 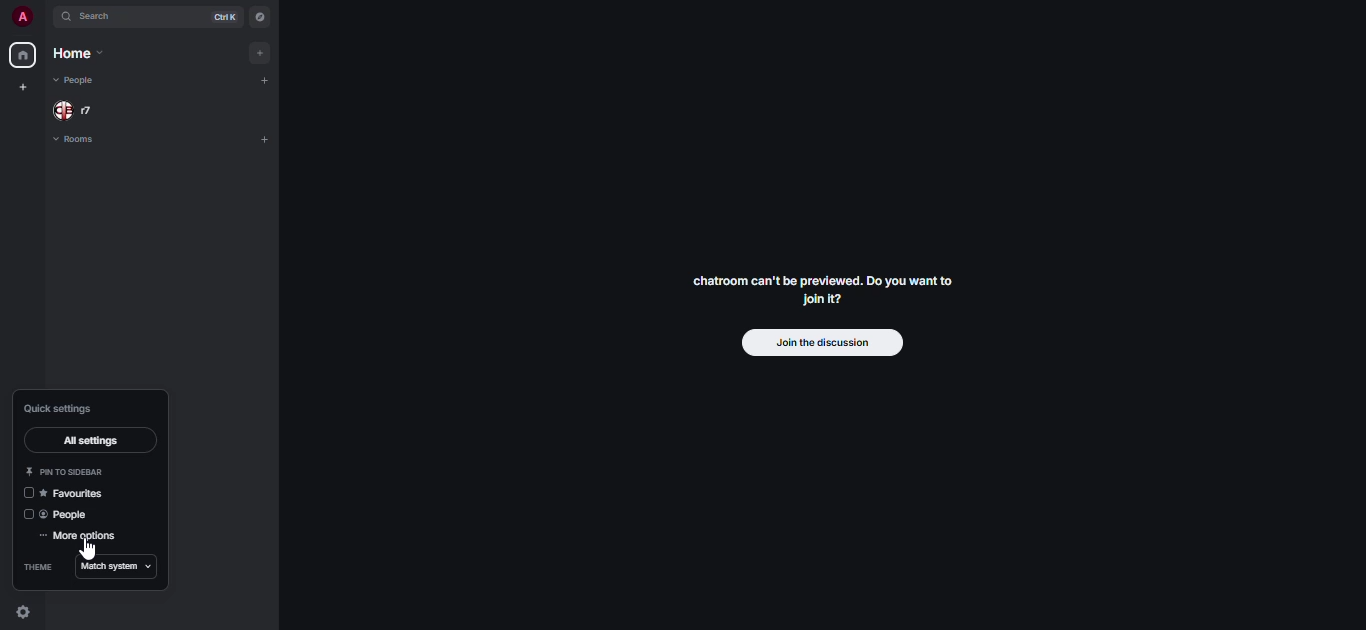 What do you see at coordinates (262, 139) in the screenshot?
I see `add` at bounding box center [262, 139].